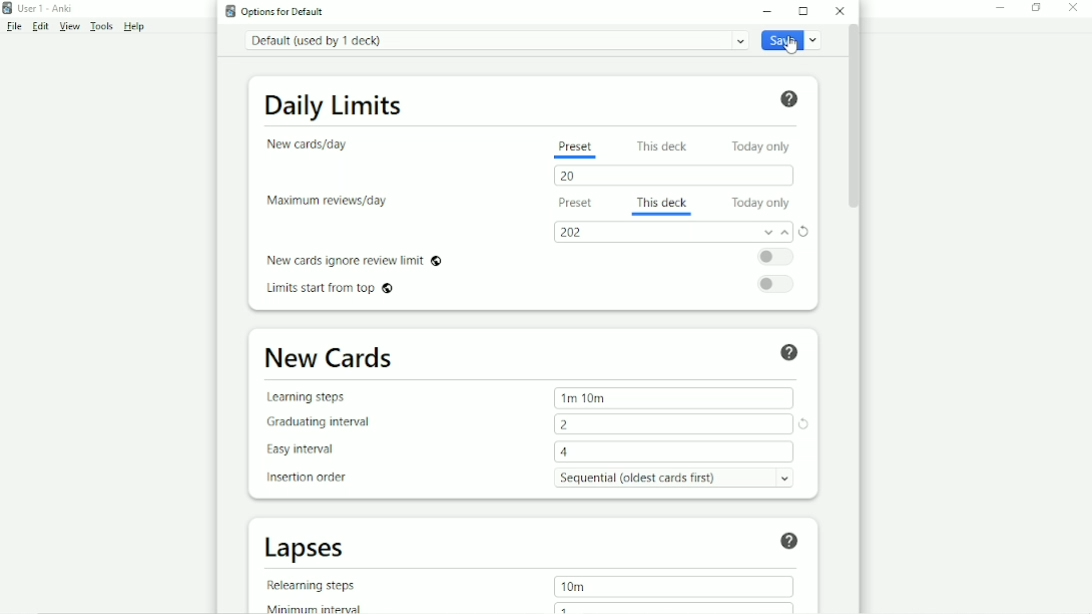 This screenshot has width=1092, height=614. What do you see at coordinates (790, 351) in the screenshot?
I see `Help` at bounding box center [790, 351].